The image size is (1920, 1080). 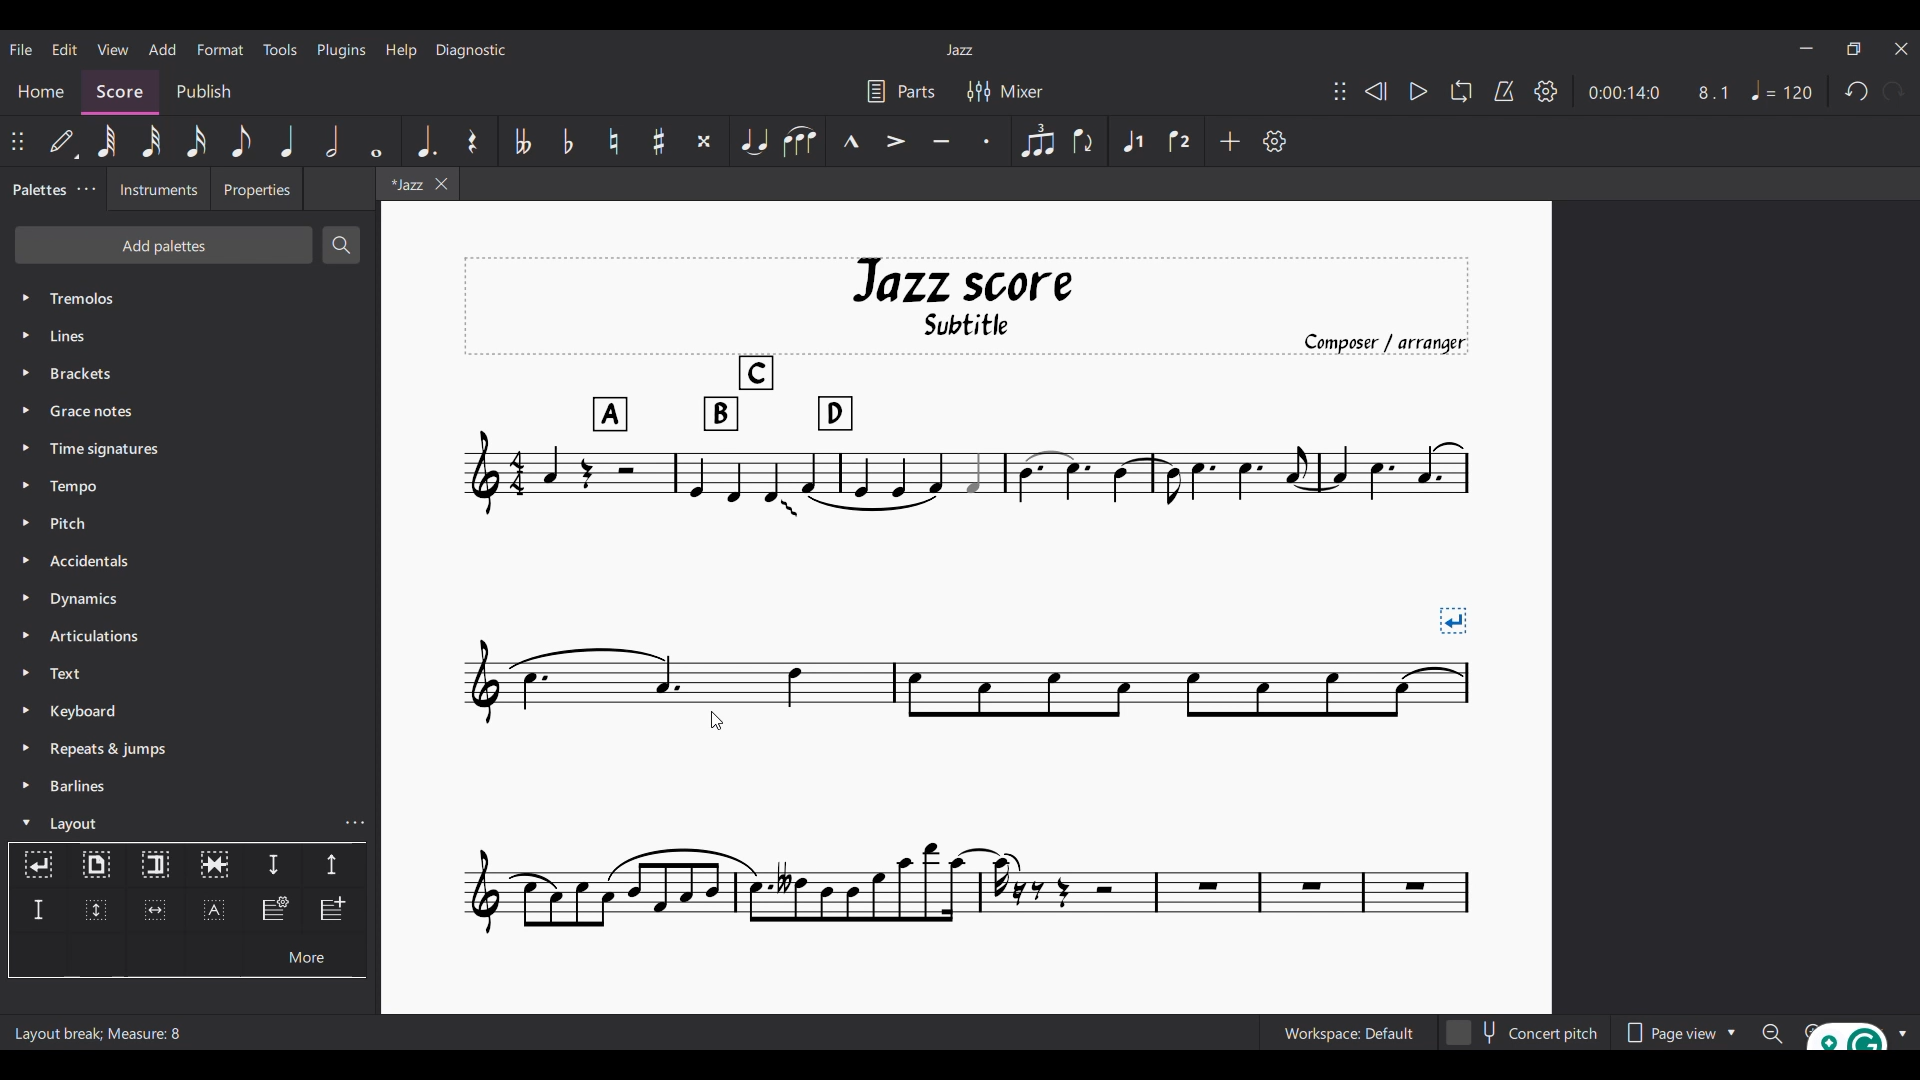 I want to click on Change position, so click(x=1340, y=91).